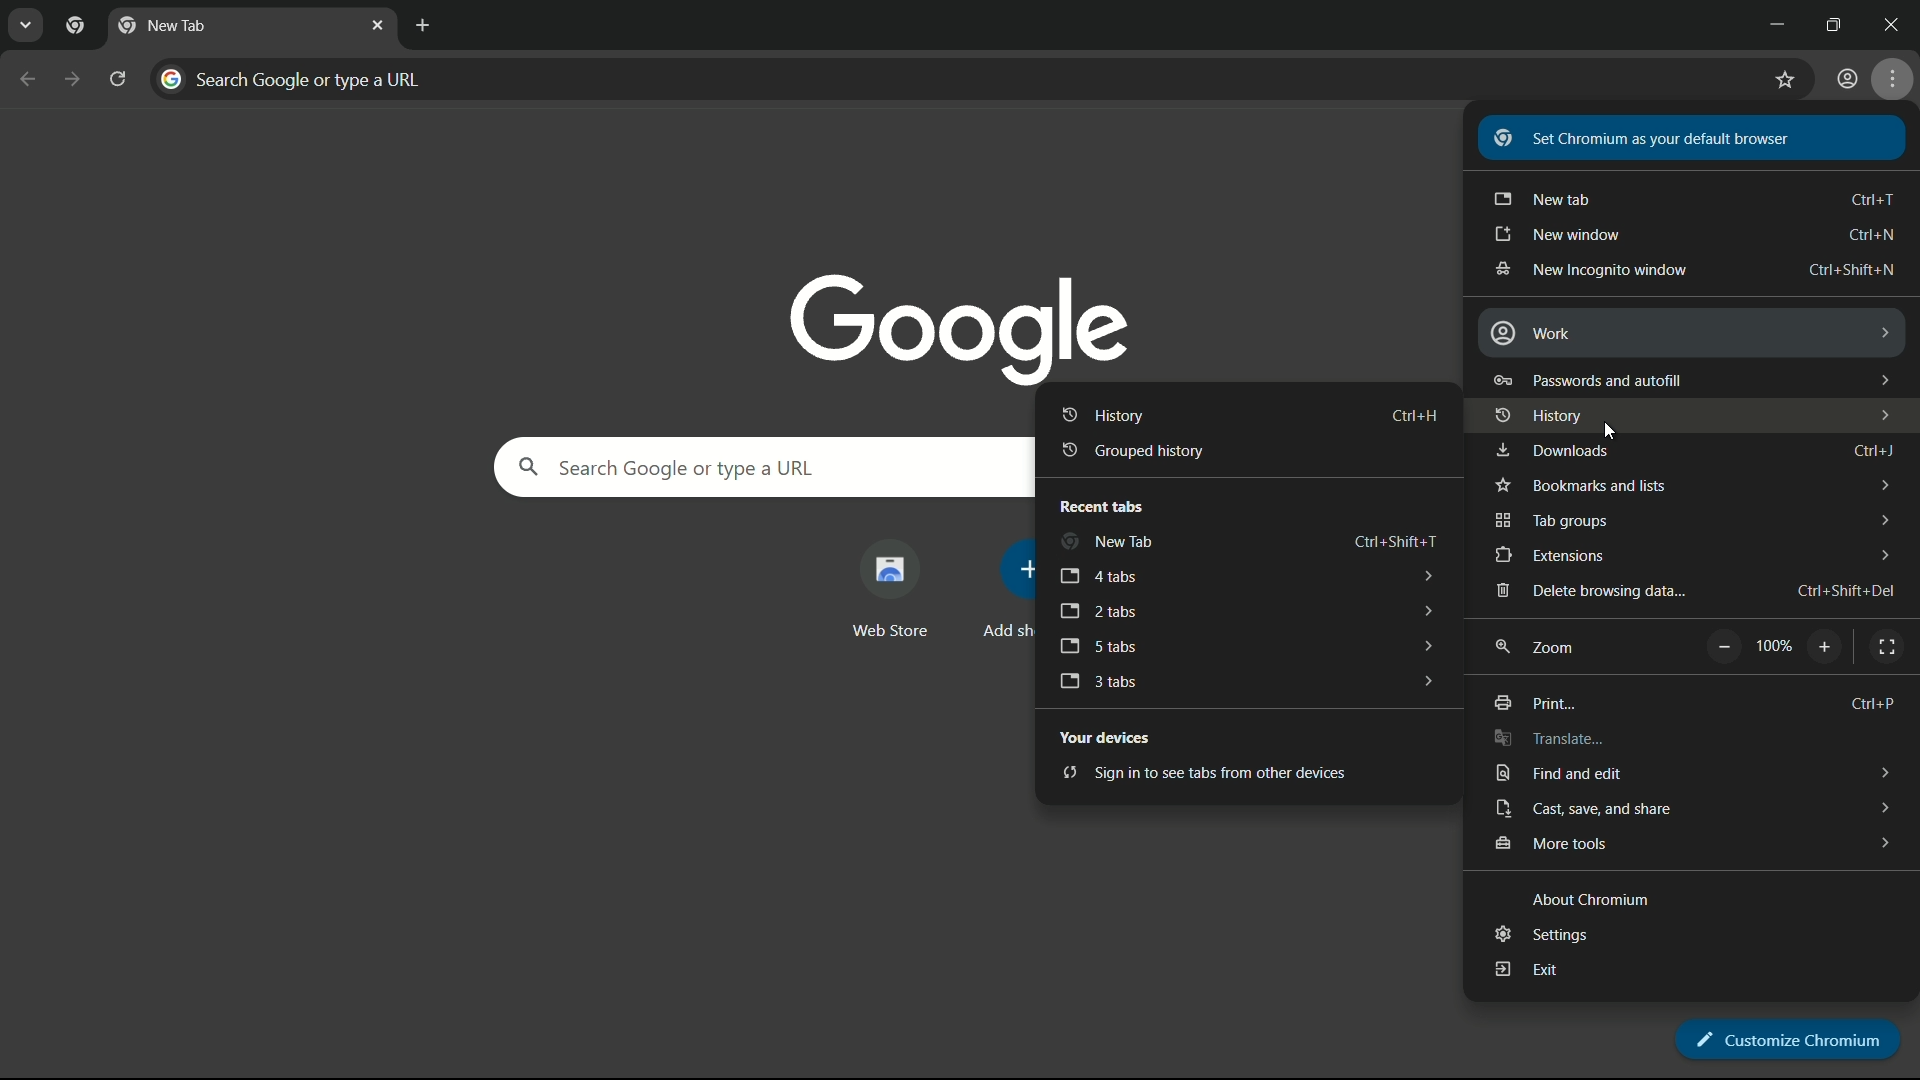  Describe the element at coordinates (1426, 679) in the screenshot. I see `dropdown arrows` at that location.